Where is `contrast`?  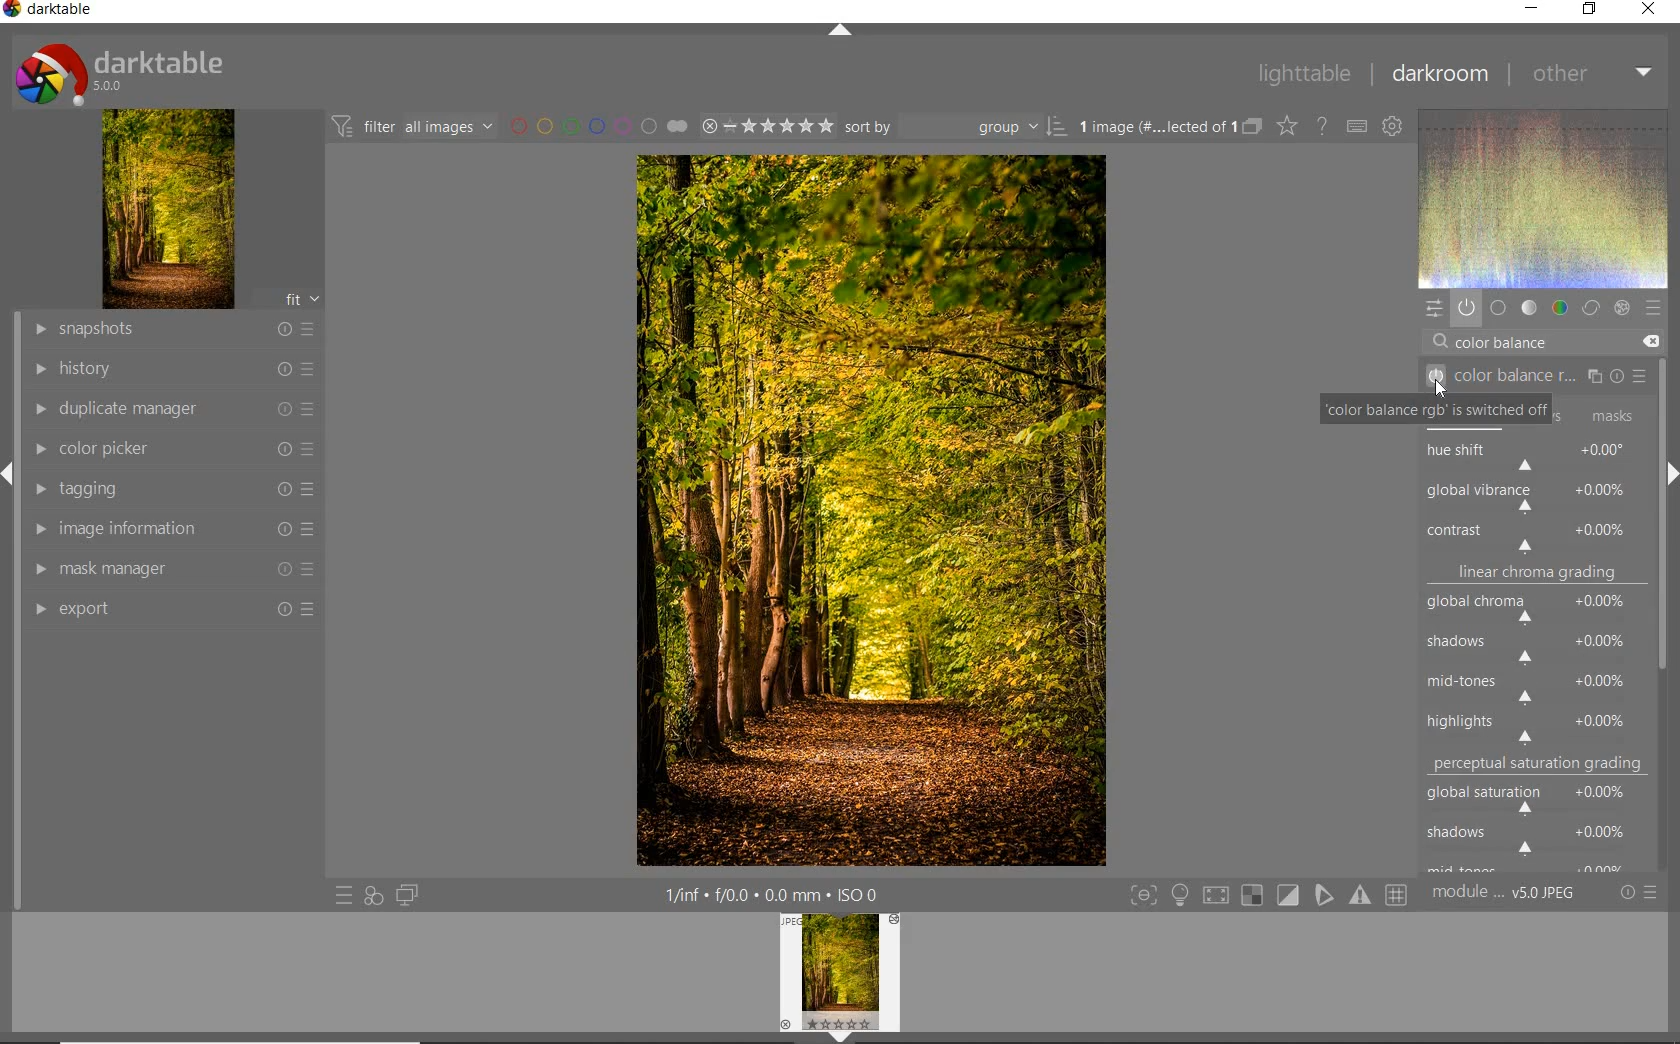 contrast is located at coordinates (1534, 535).